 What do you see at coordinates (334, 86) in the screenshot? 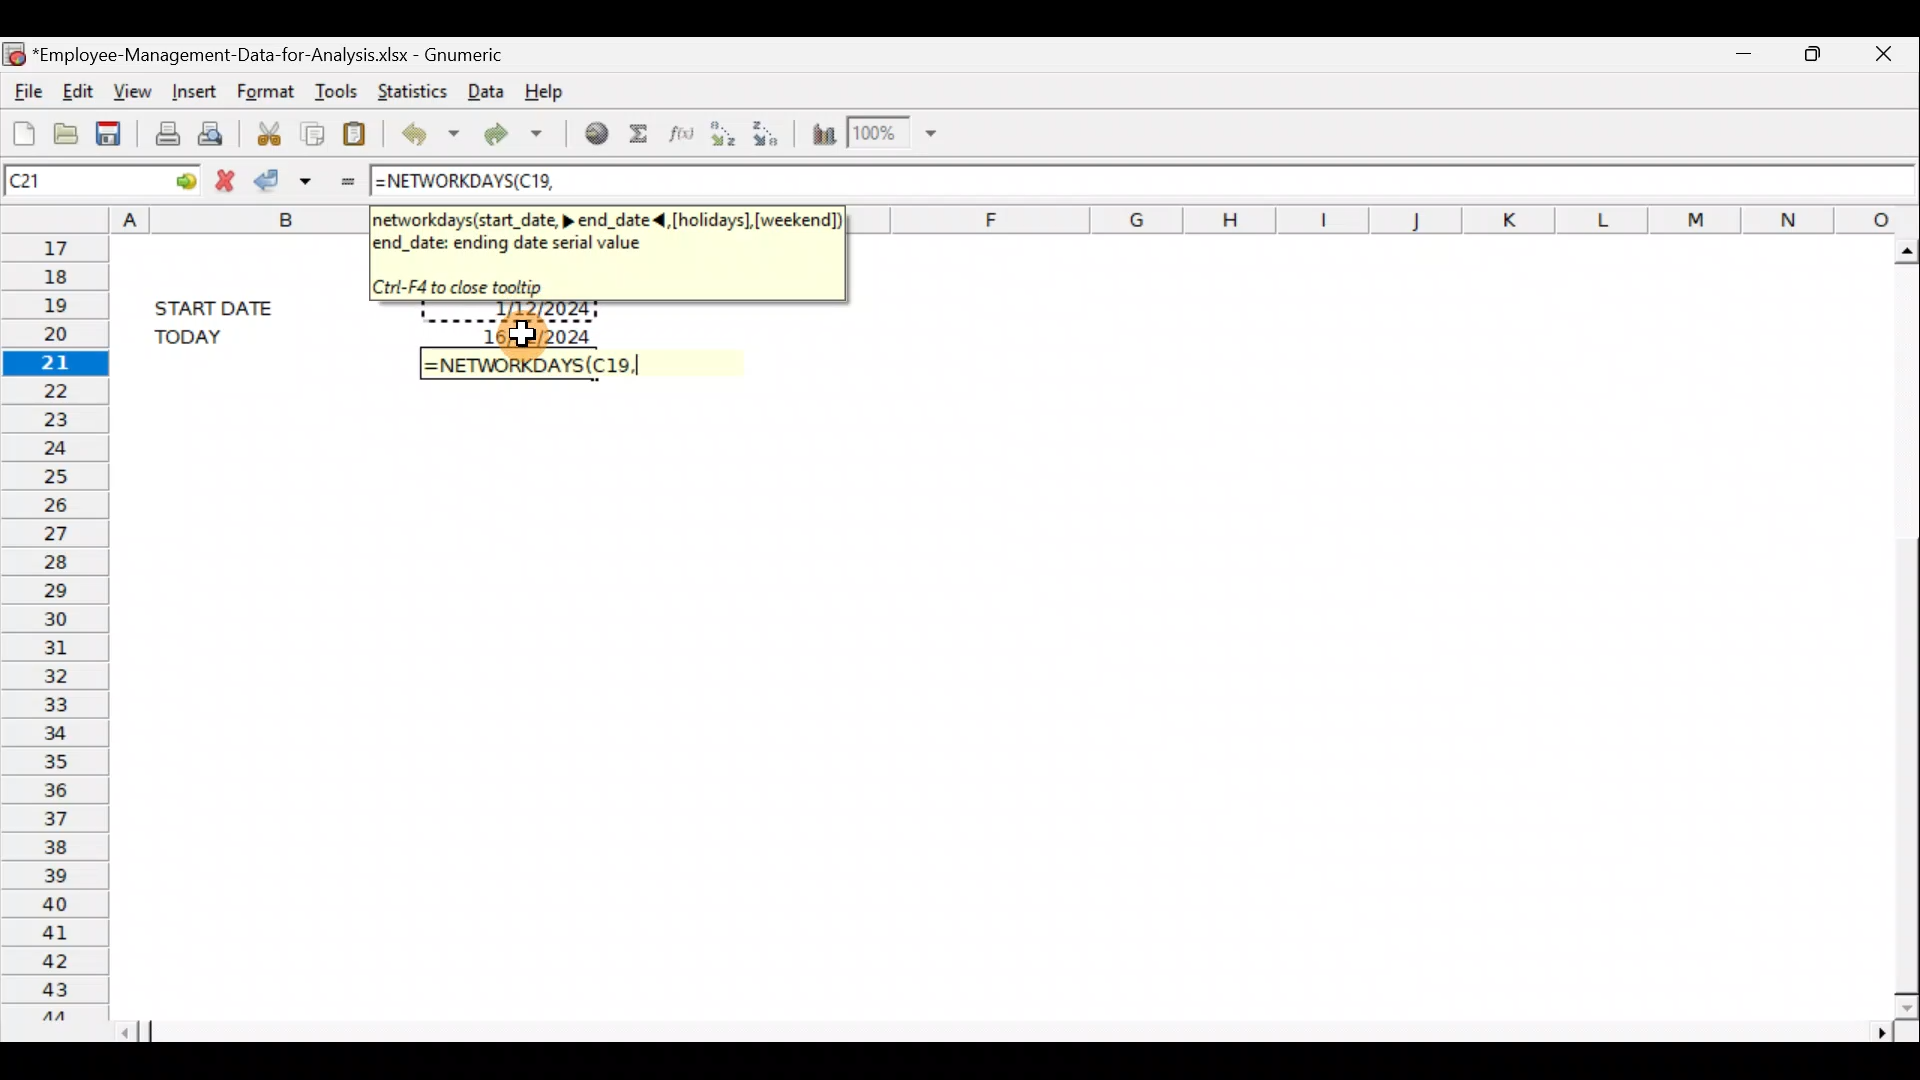
I see `Tools` at bounding box center [334, 86].